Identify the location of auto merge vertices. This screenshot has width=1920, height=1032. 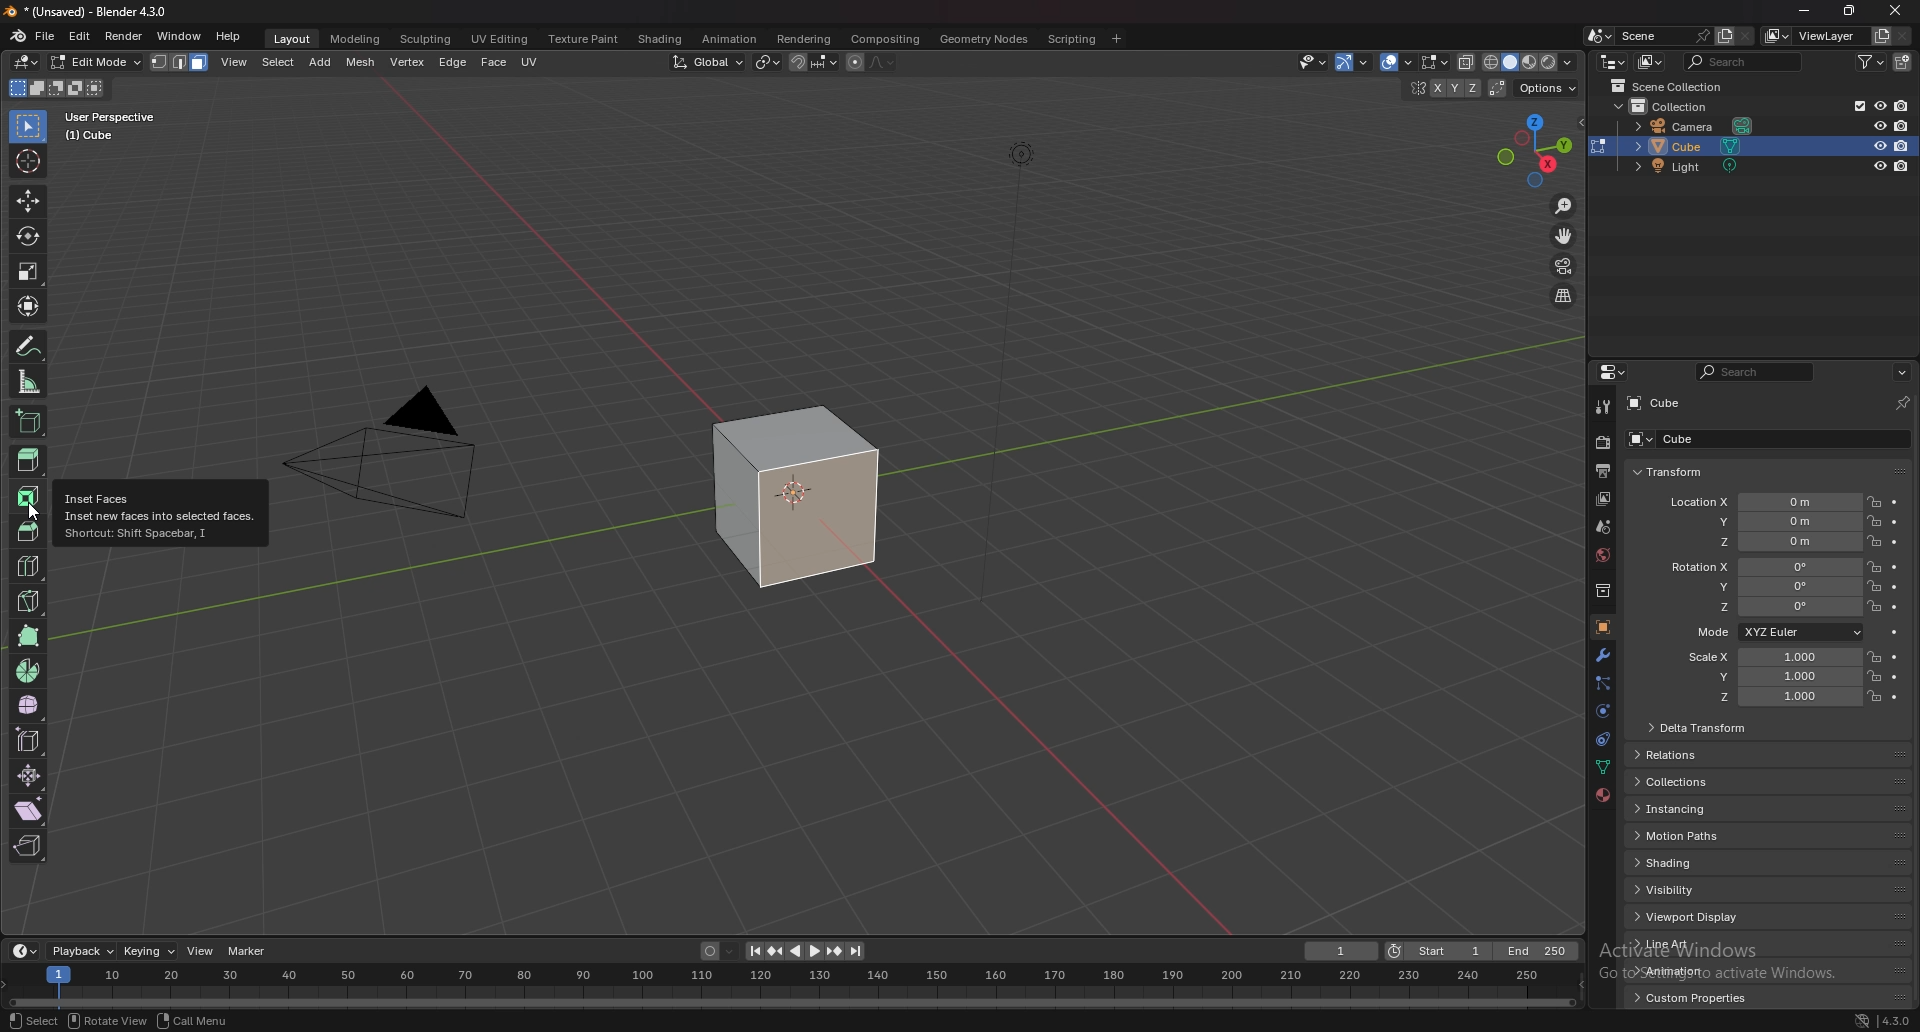
(1500, 88).